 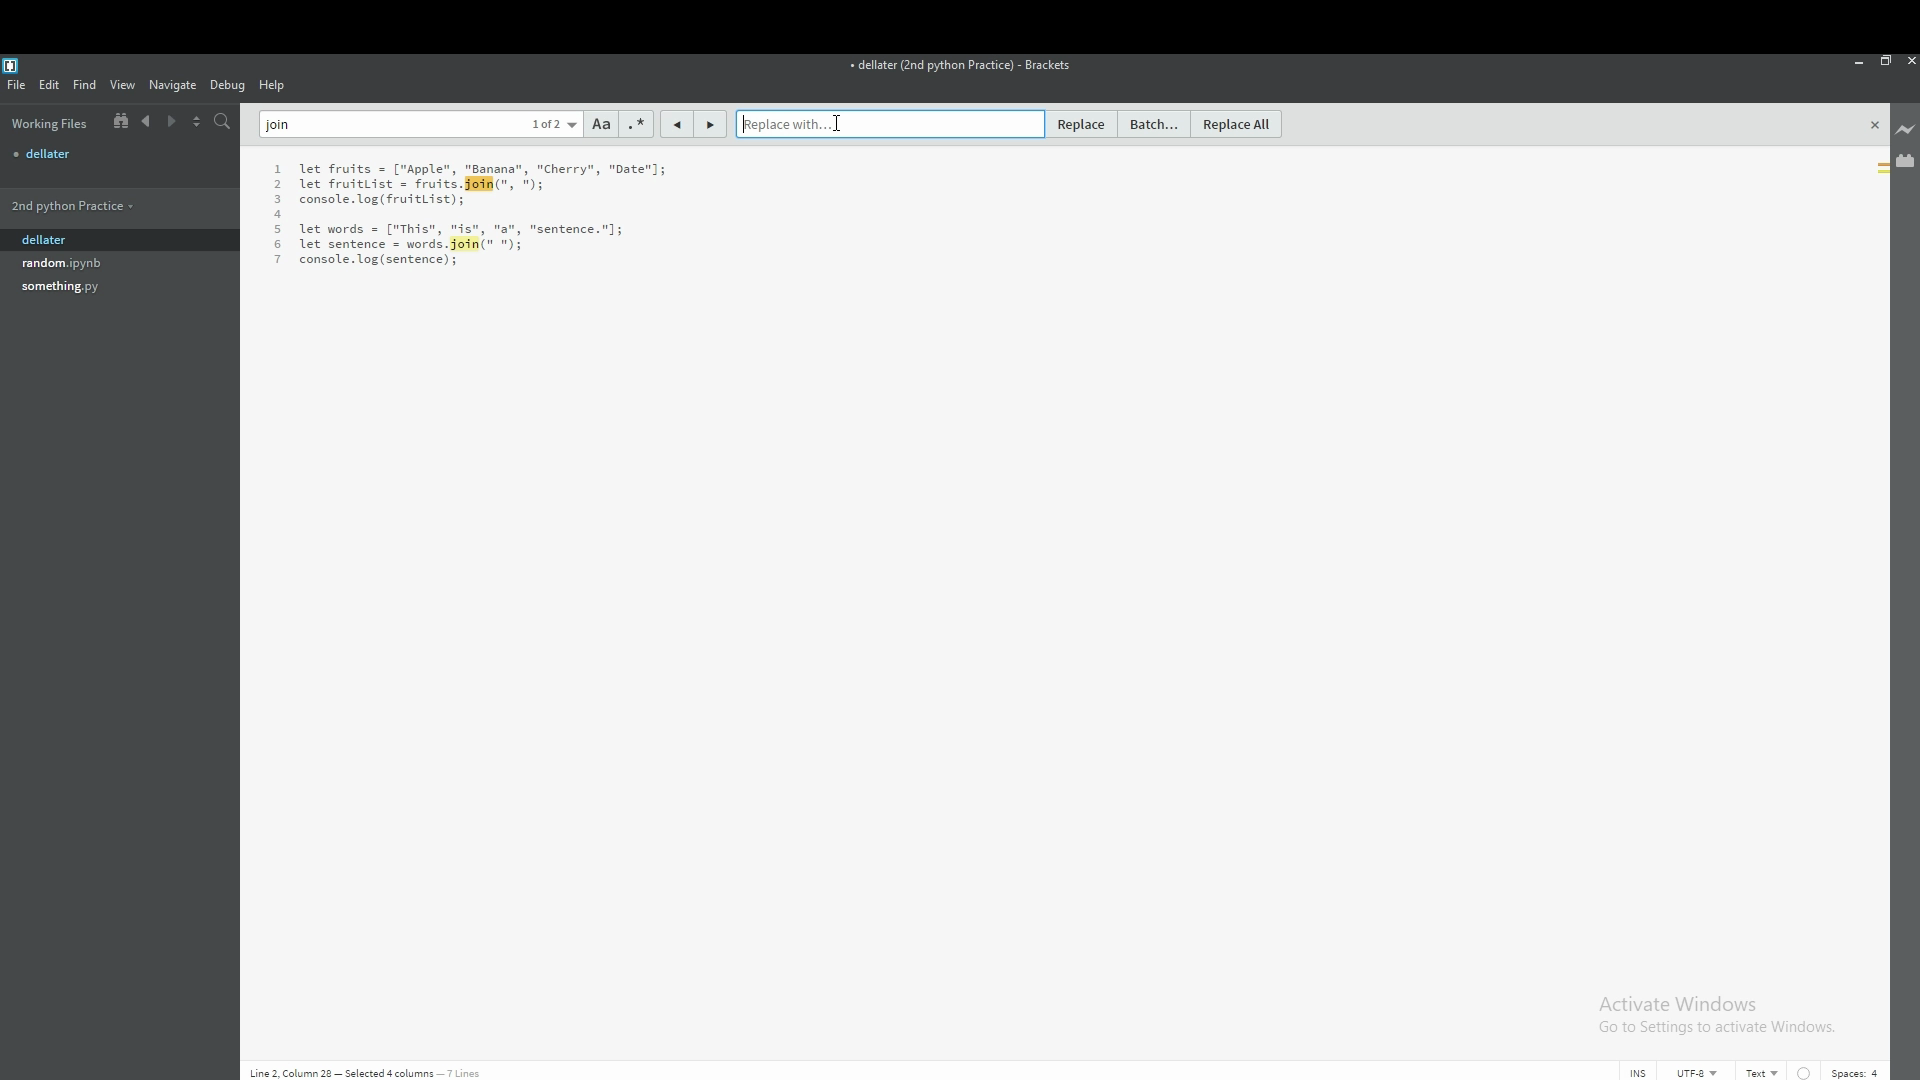 I want to click on replace, so click(x=1080, y=124).